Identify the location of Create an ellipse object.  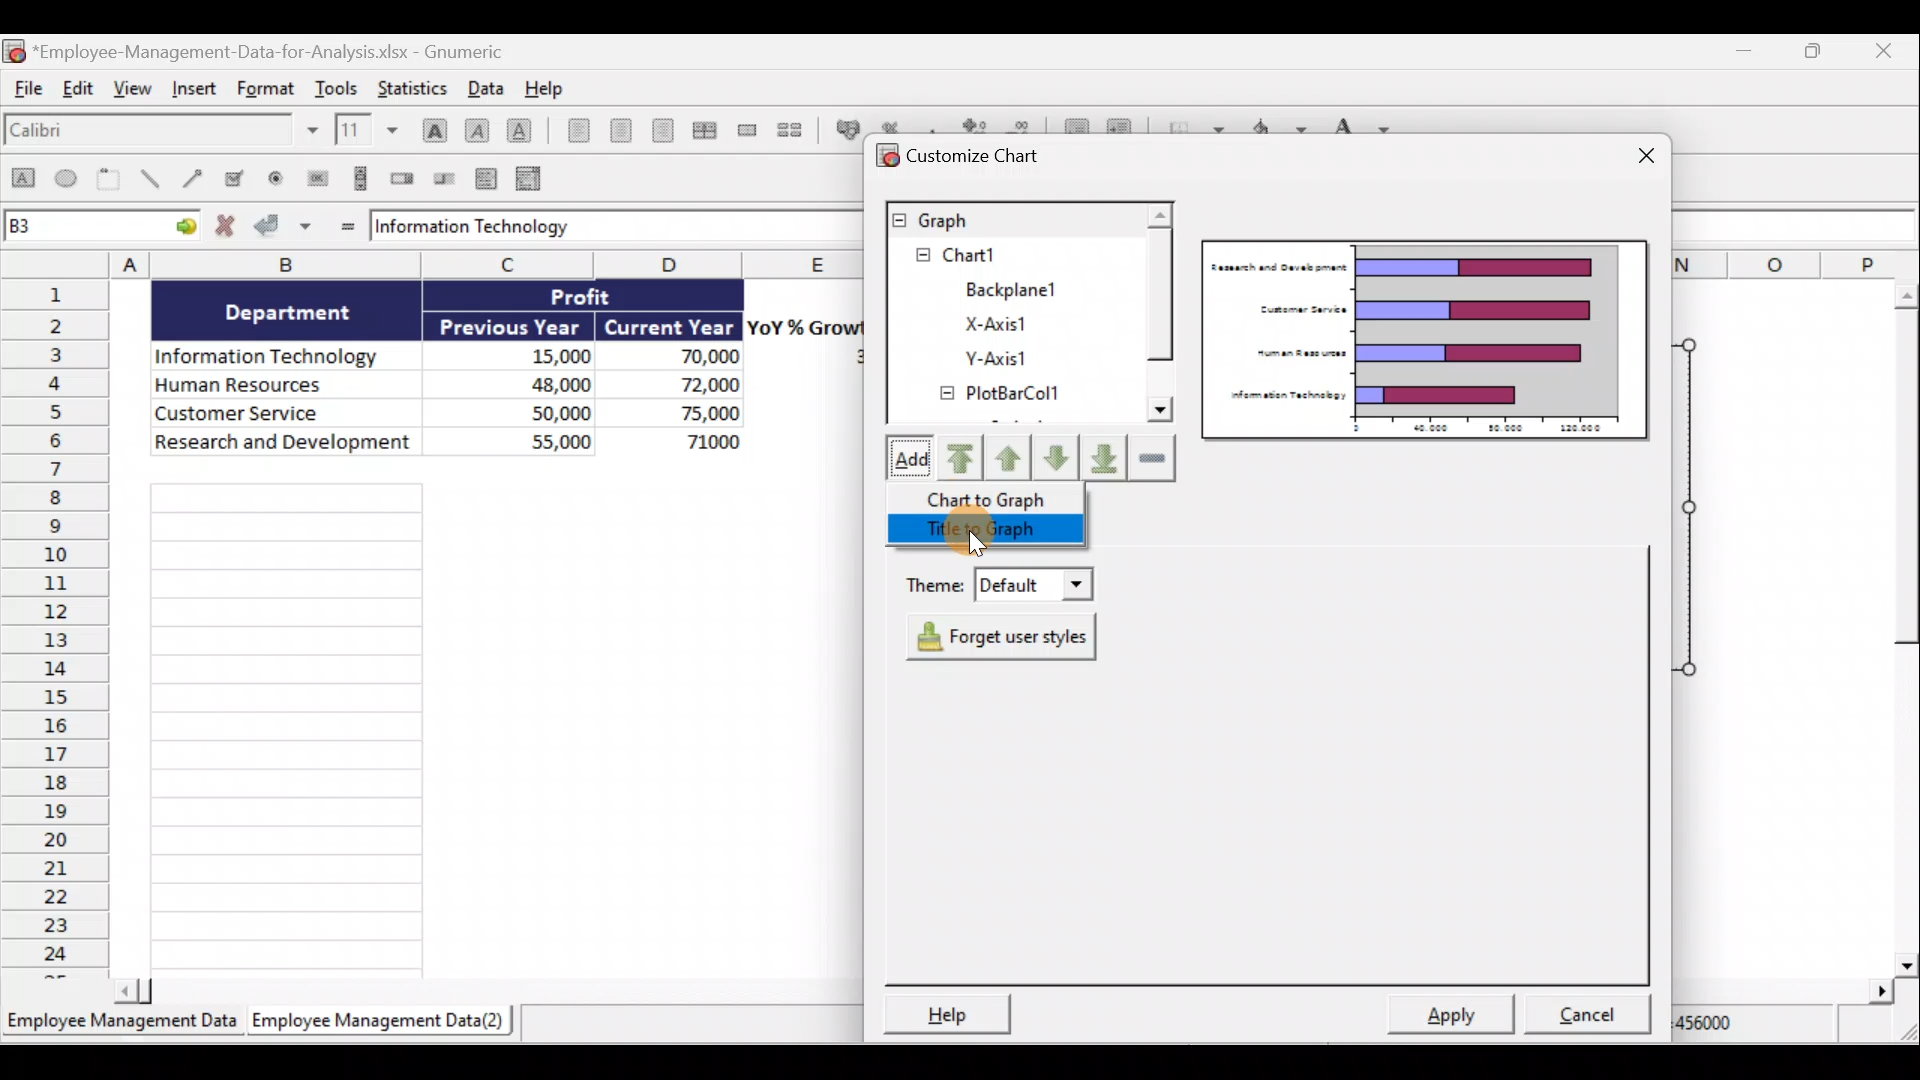
(69, 181).